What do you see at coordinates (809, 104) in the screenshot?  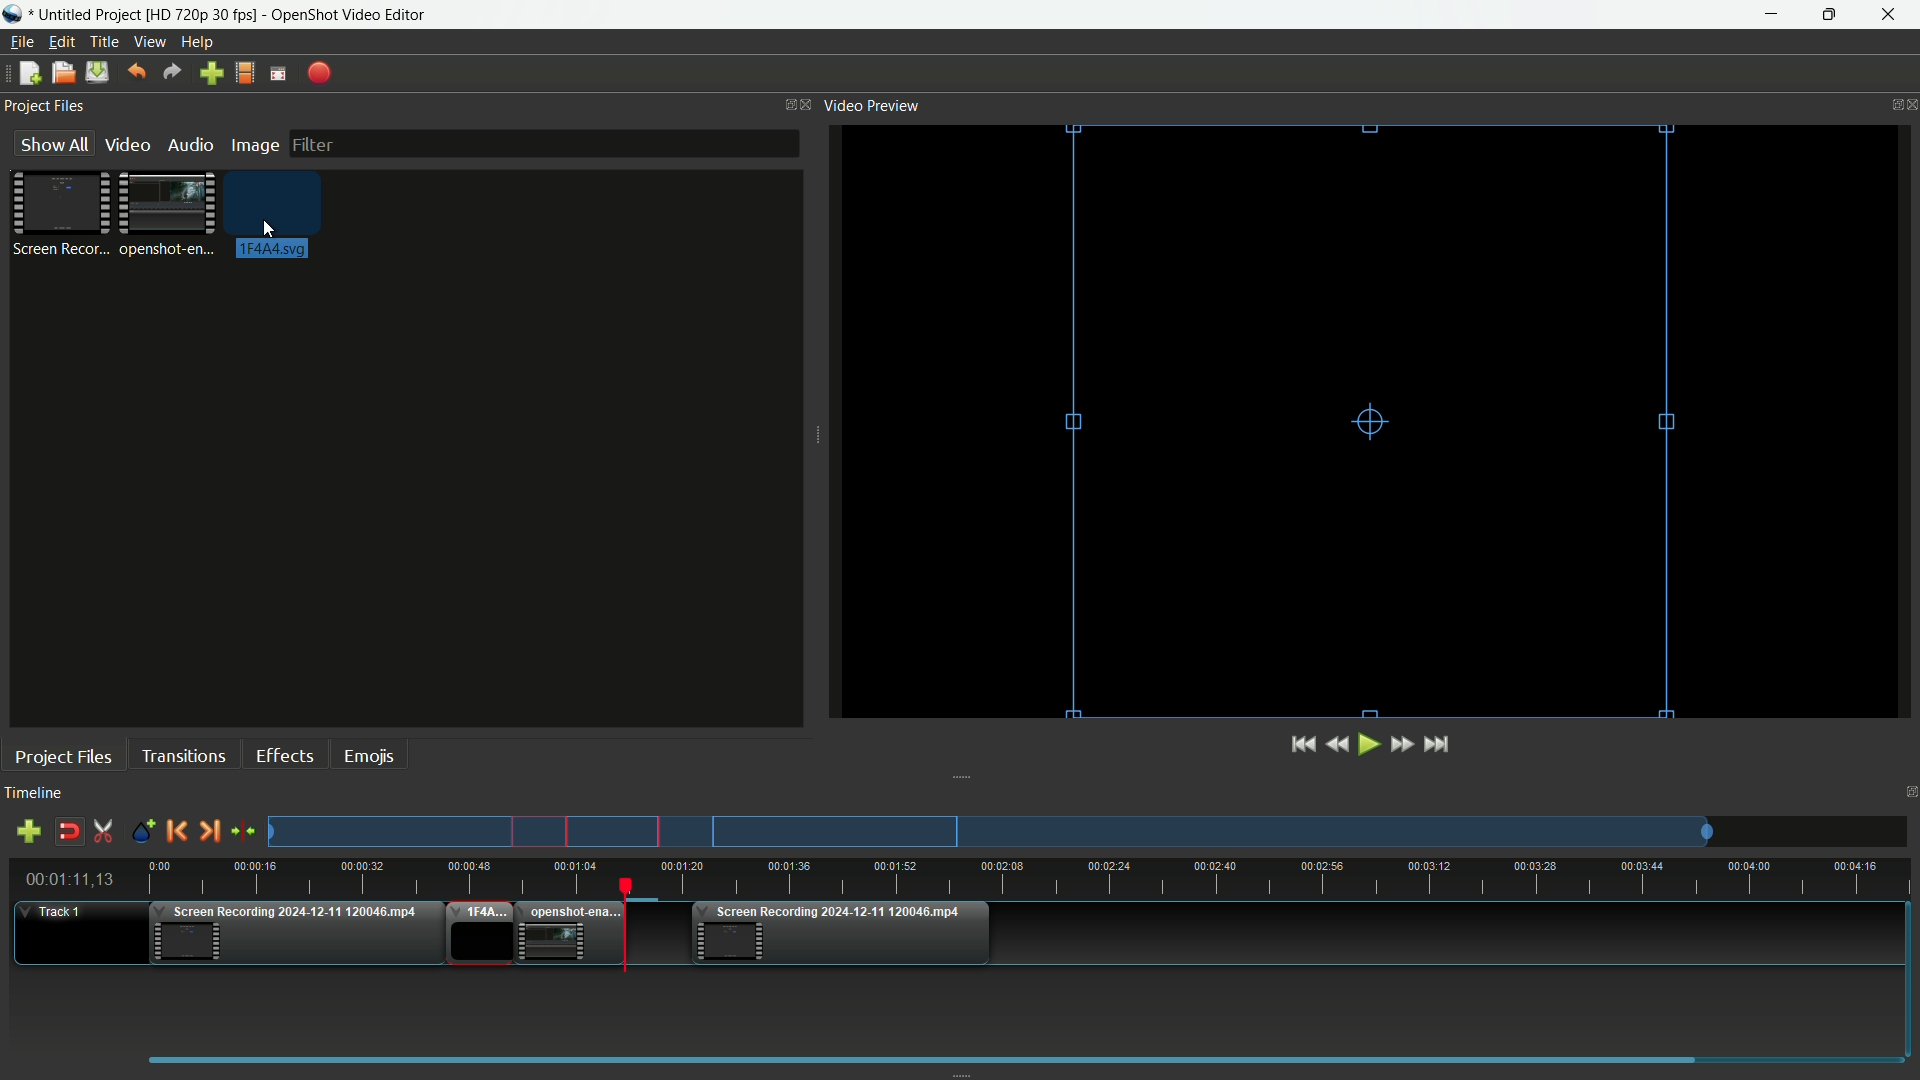 I see `Close project files` at bounding box center [809, 104].